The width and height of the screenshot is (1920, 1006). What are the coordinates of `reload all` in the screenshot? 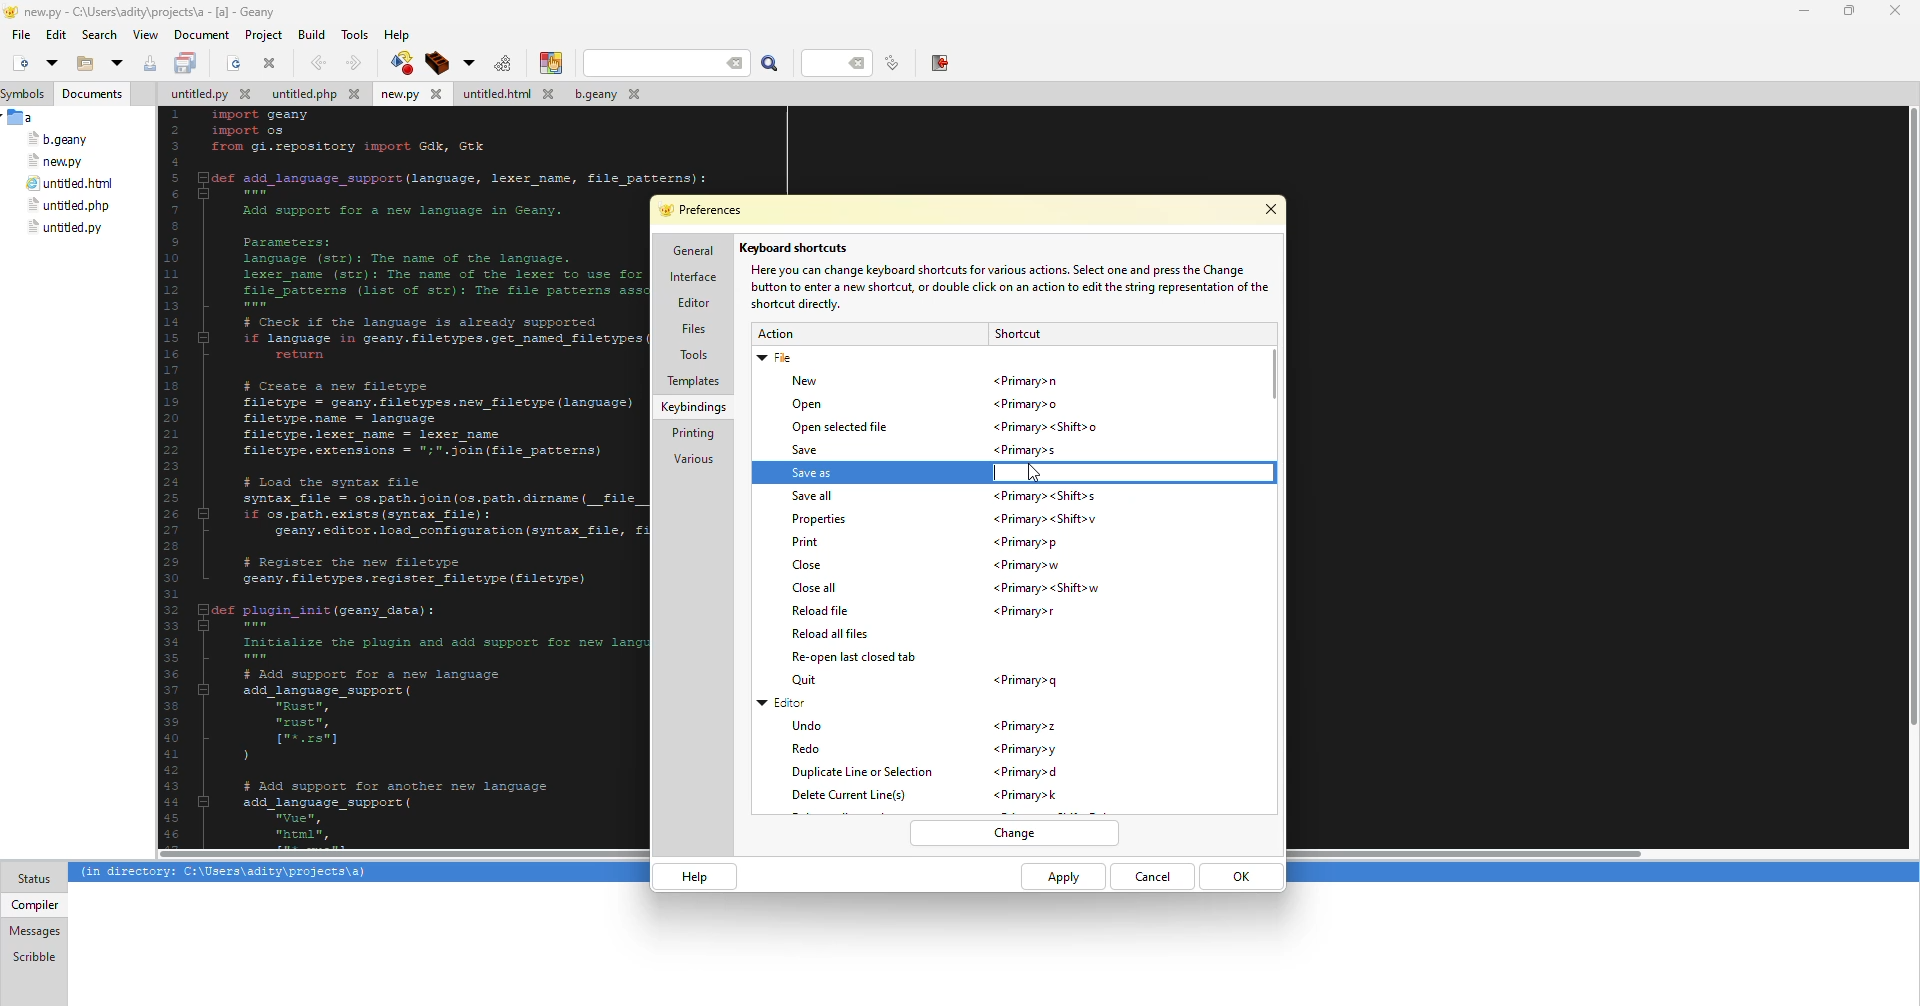 It's located at (828, 634).